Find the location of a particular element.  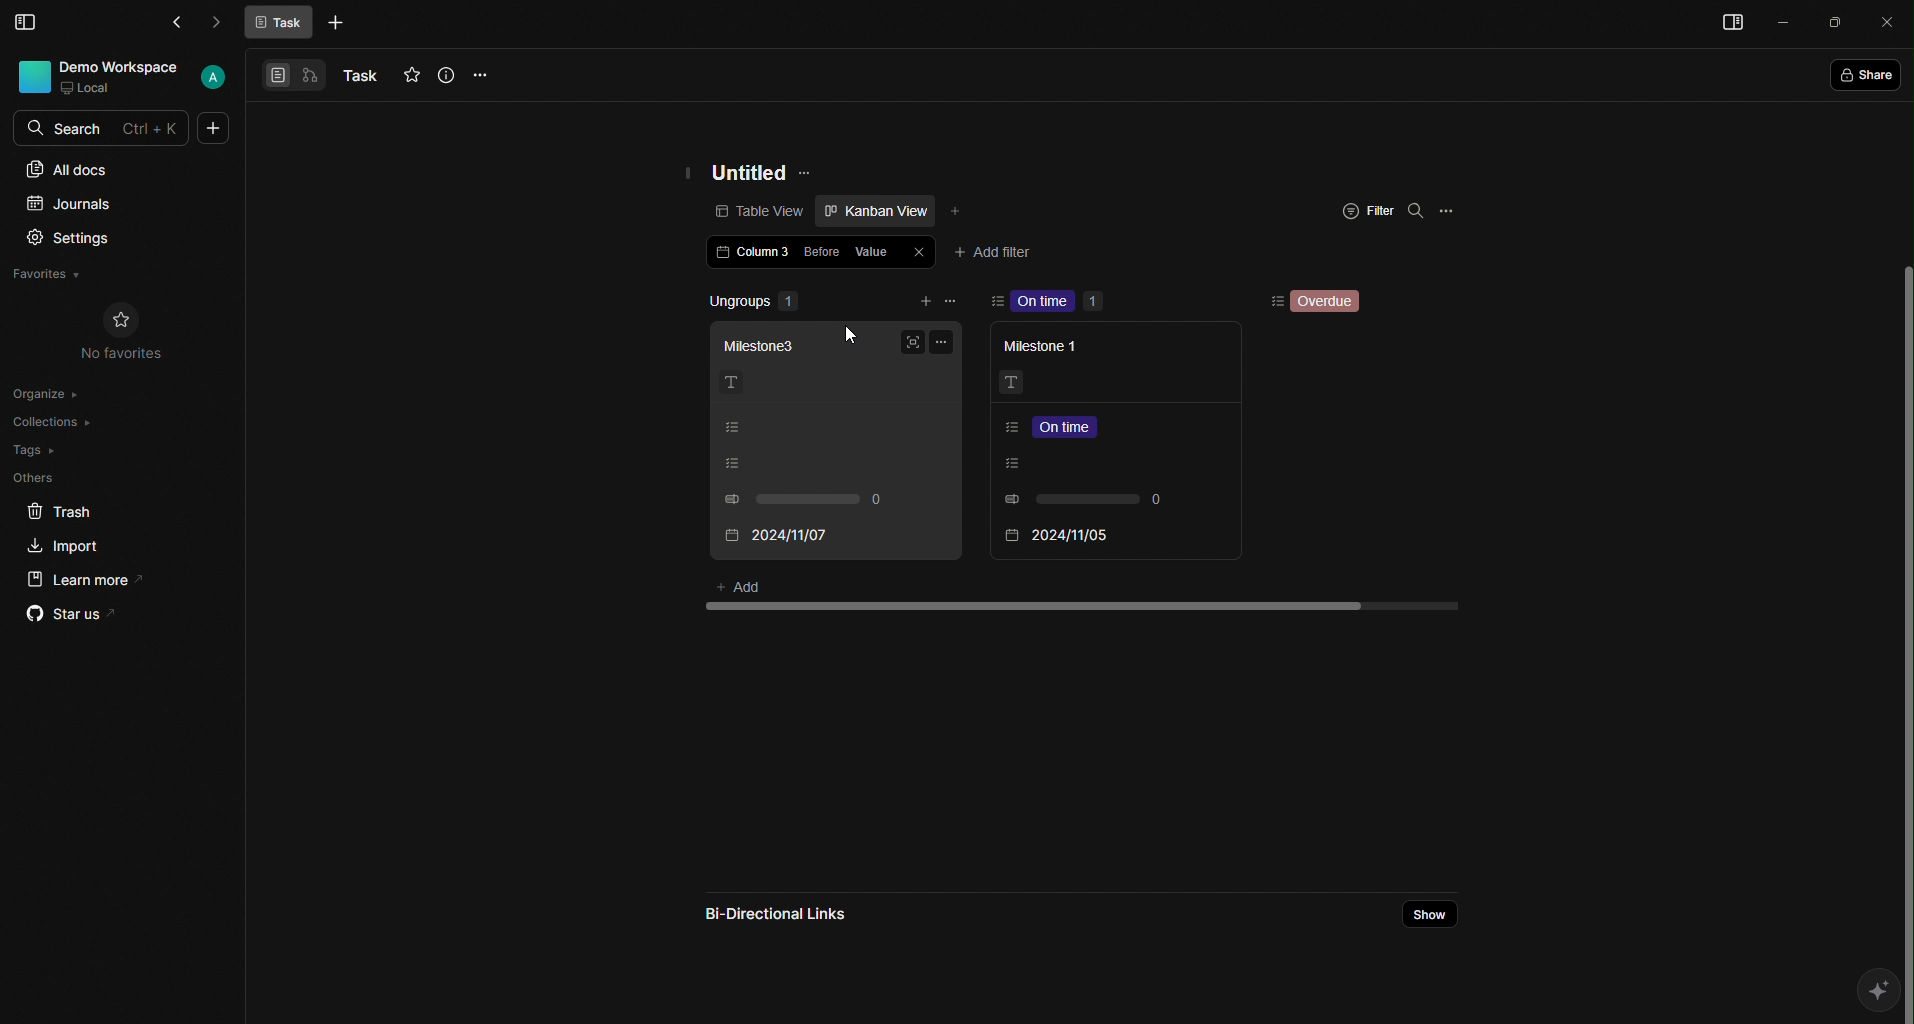

Value is located at coordinates (872, 248).